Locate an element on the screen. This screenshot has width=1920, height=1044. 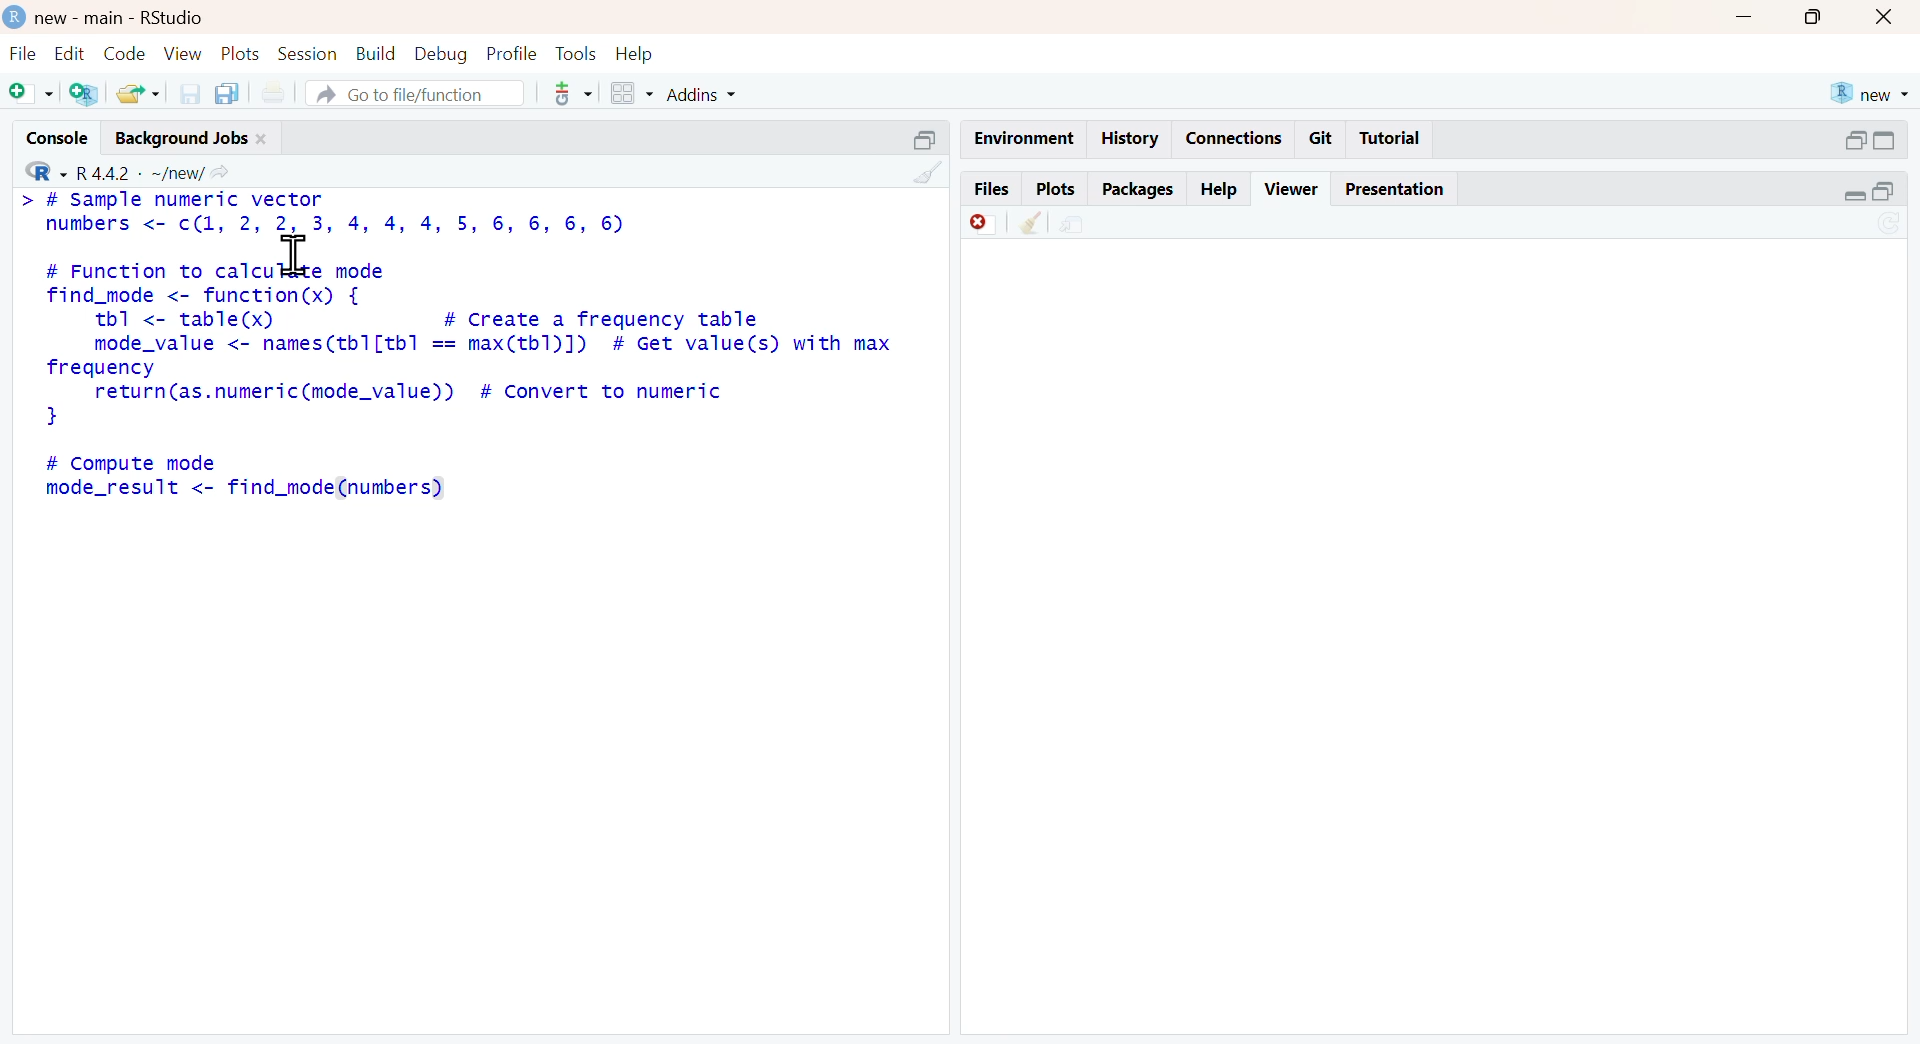
tools is located at coordinates (578, 53).